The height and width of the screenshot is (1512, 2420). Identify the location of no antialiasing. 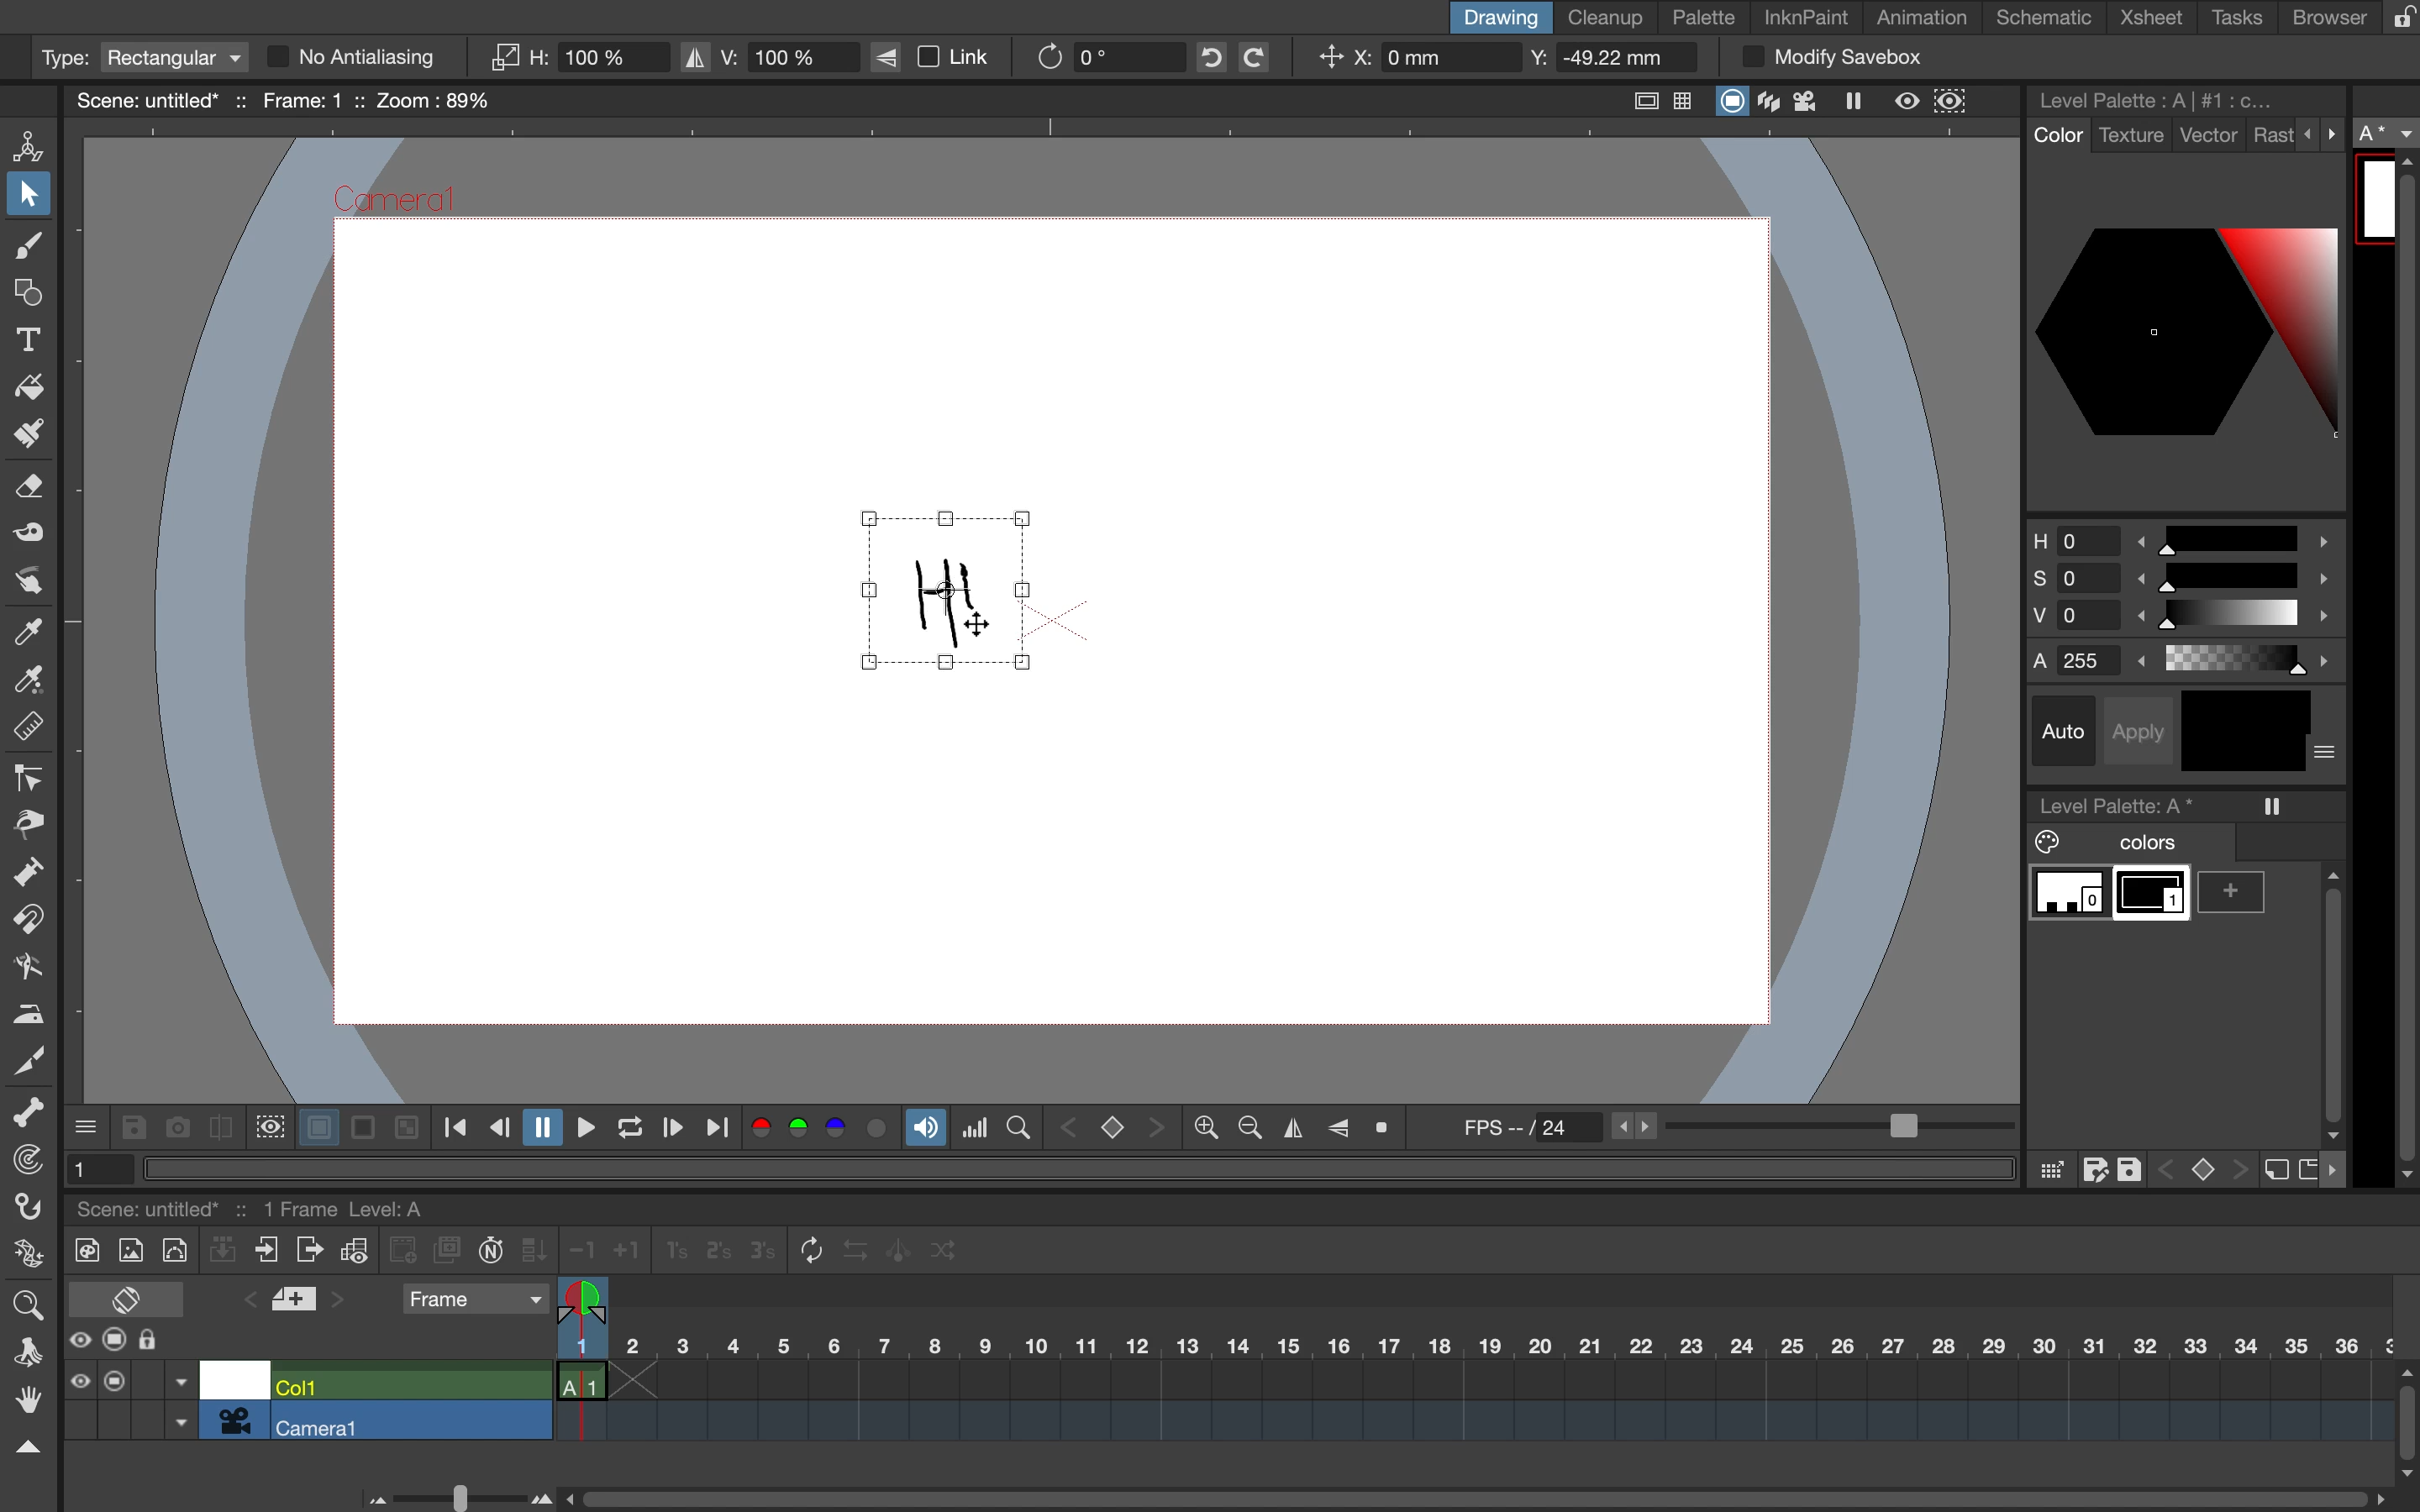
(370, 57).